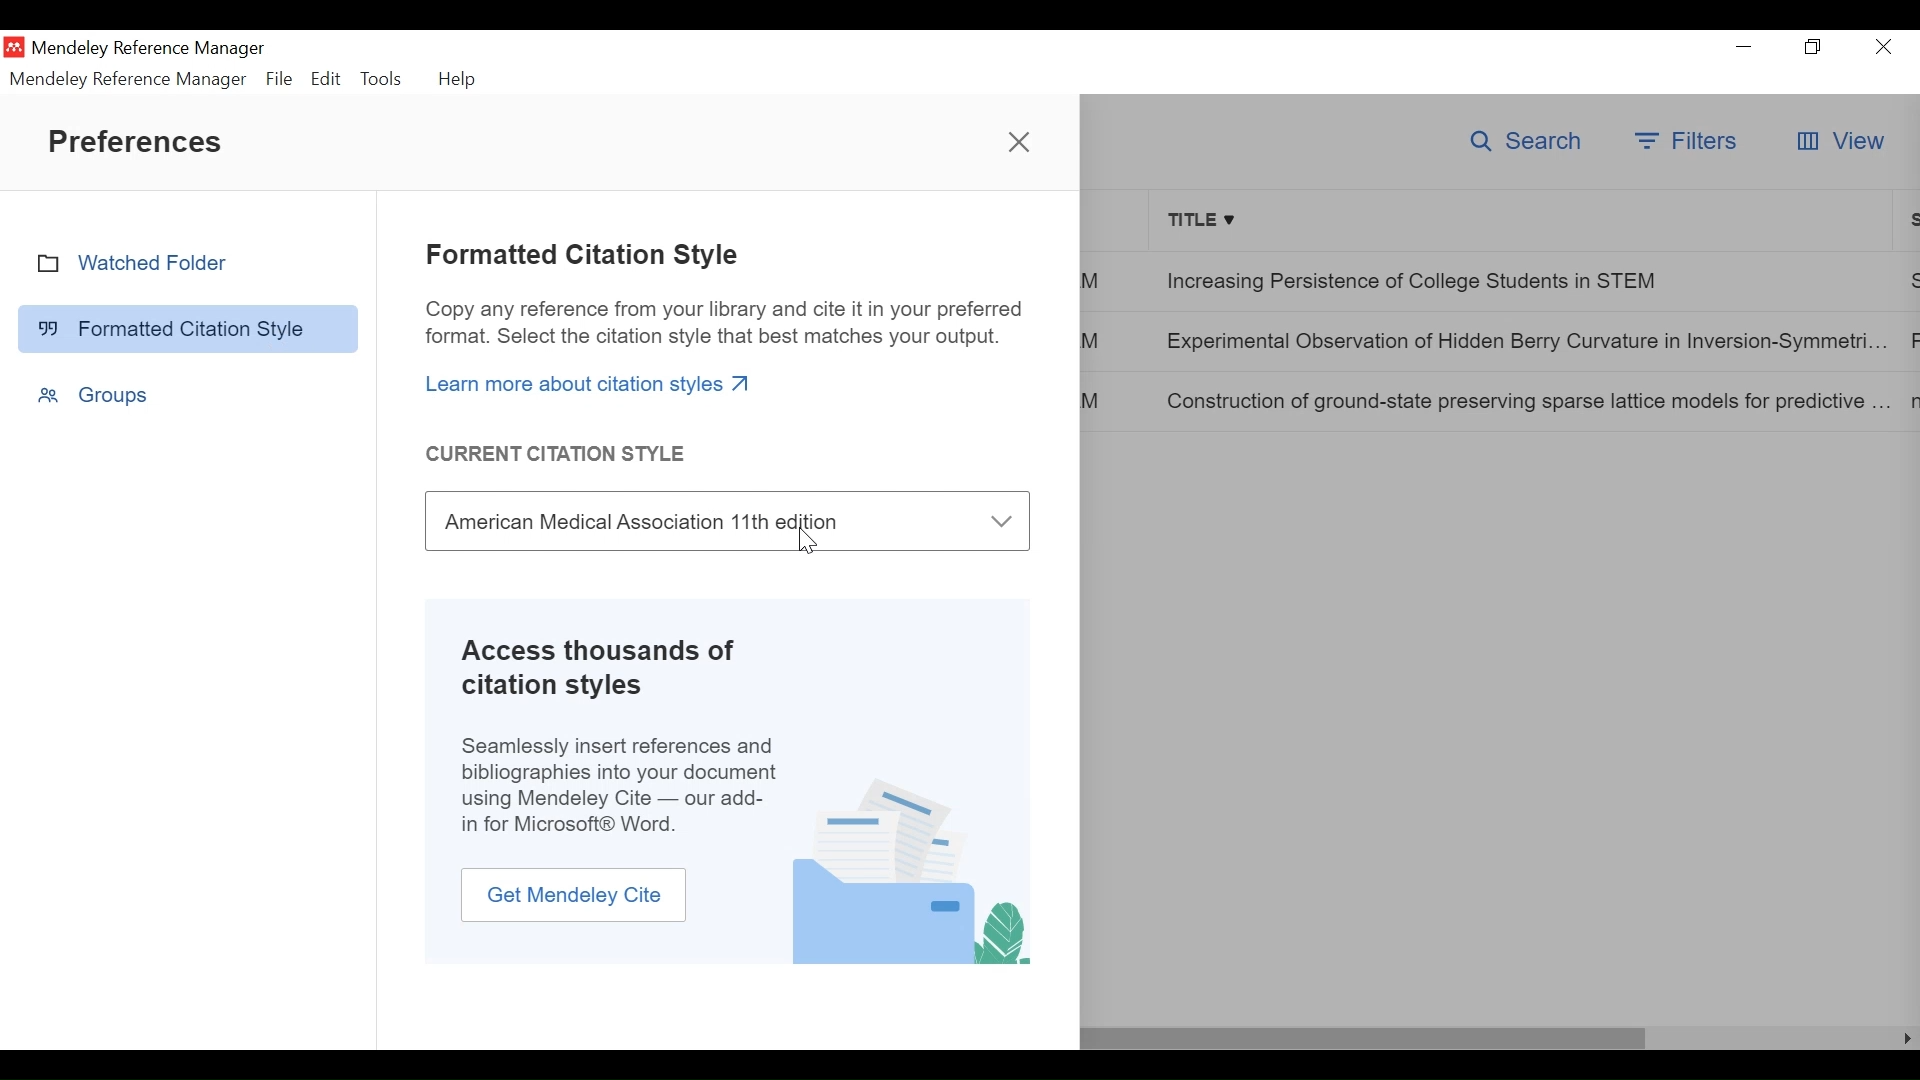 This screenshot has width=1920, height=1080. What do you see at coordinates (561, 453) in the screenshot?
I see `Current Citations Style` at bounding box center [561, 453].